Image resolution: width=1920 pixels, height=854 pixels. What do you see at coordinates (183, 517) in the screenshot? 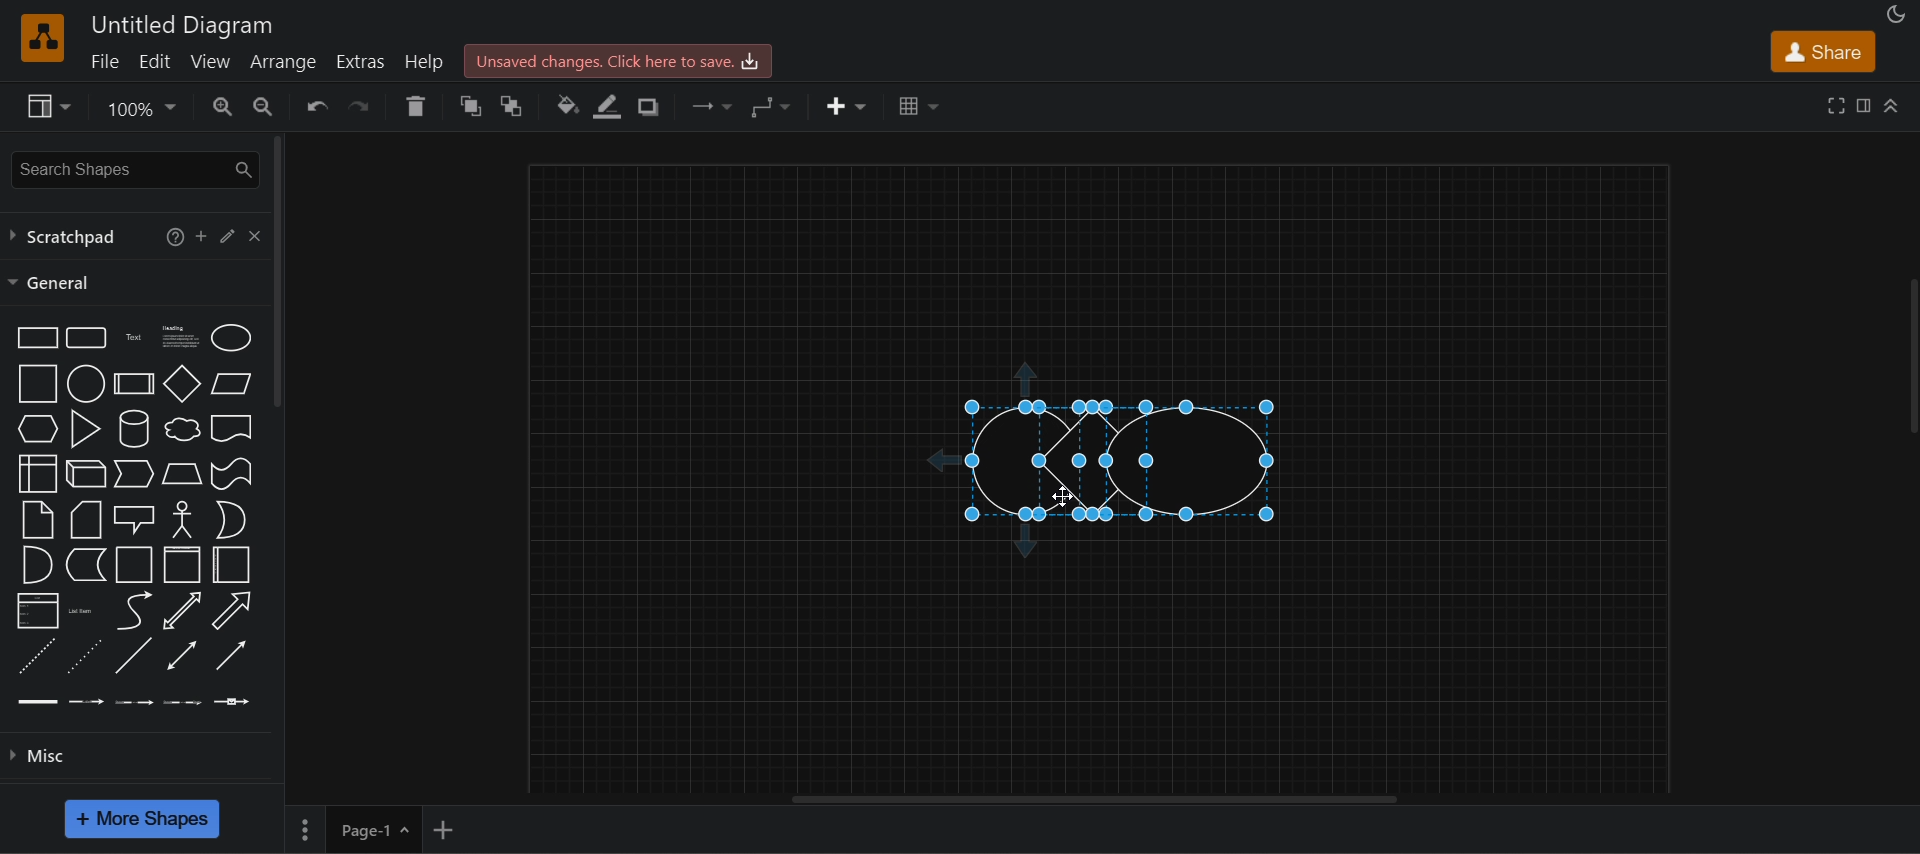
I see `actor` at bounding box center [183, 517].